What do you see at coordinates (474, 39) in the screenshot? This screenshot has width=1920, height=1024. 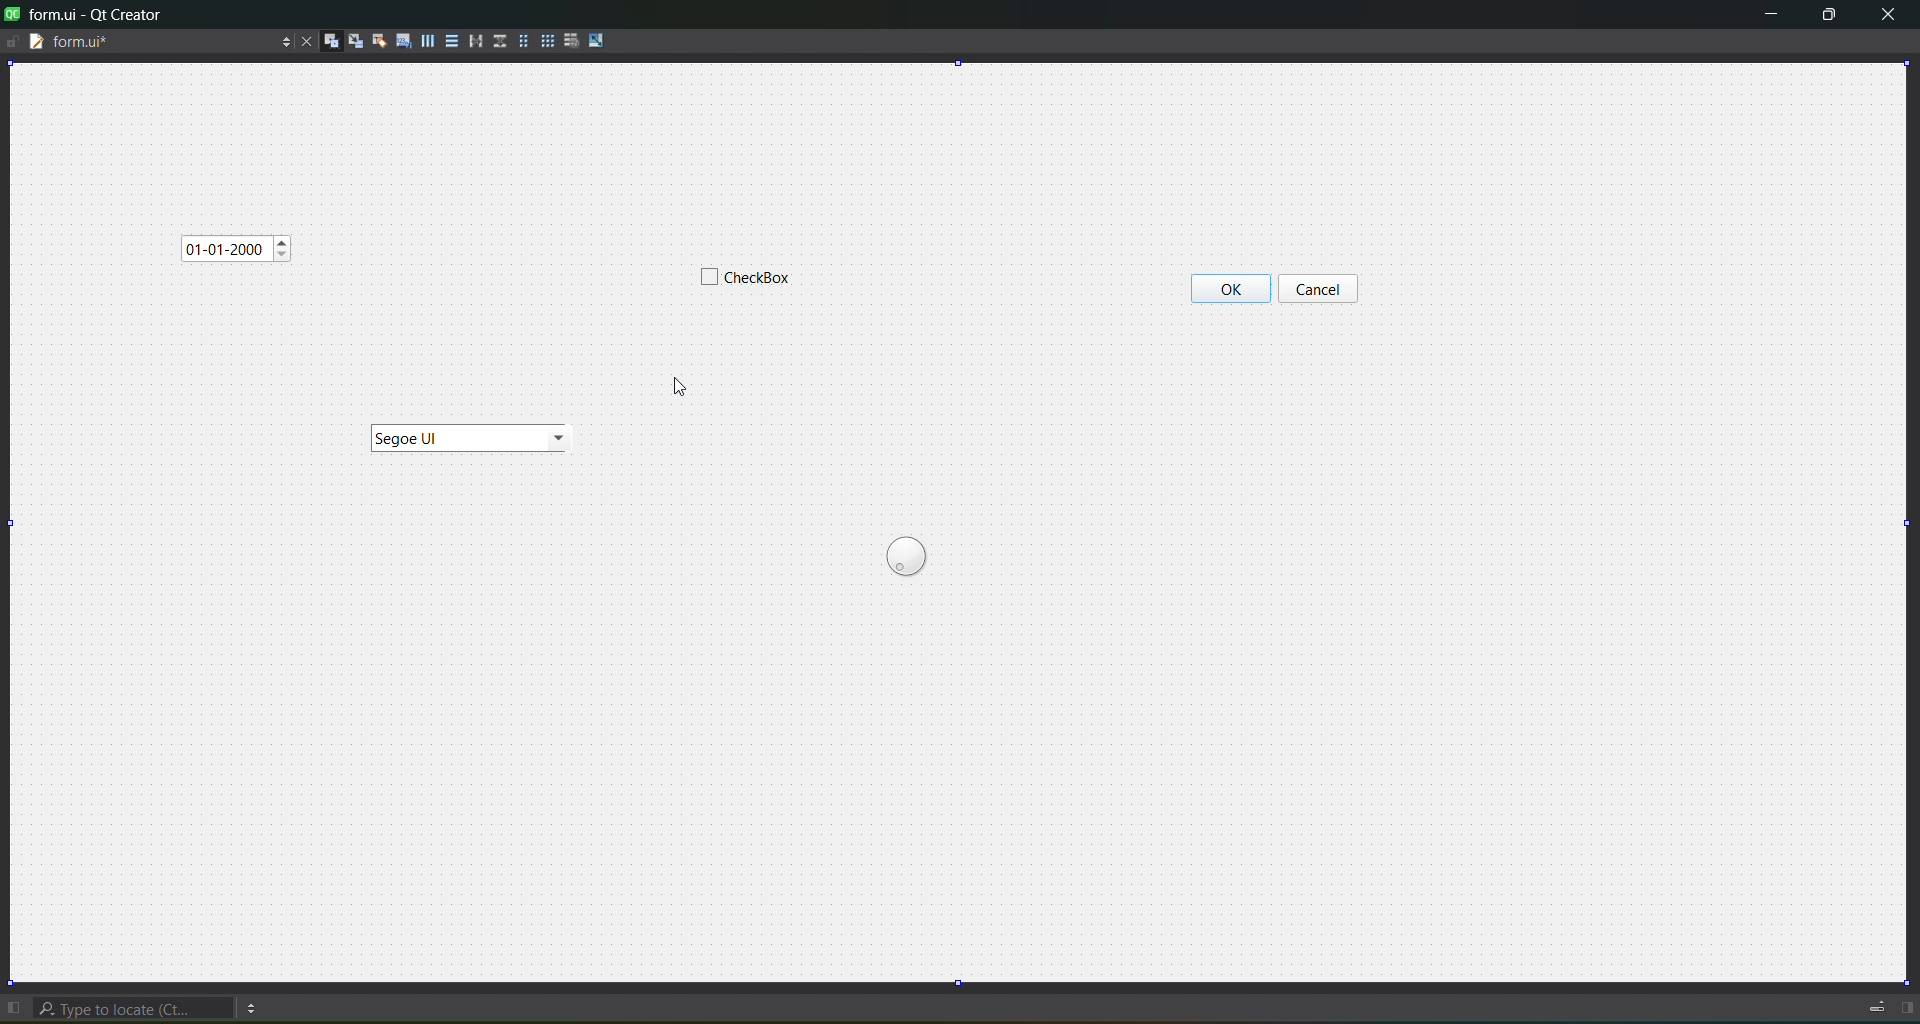 I see `layout horizontal splitter` at bounding box center [474, 39].